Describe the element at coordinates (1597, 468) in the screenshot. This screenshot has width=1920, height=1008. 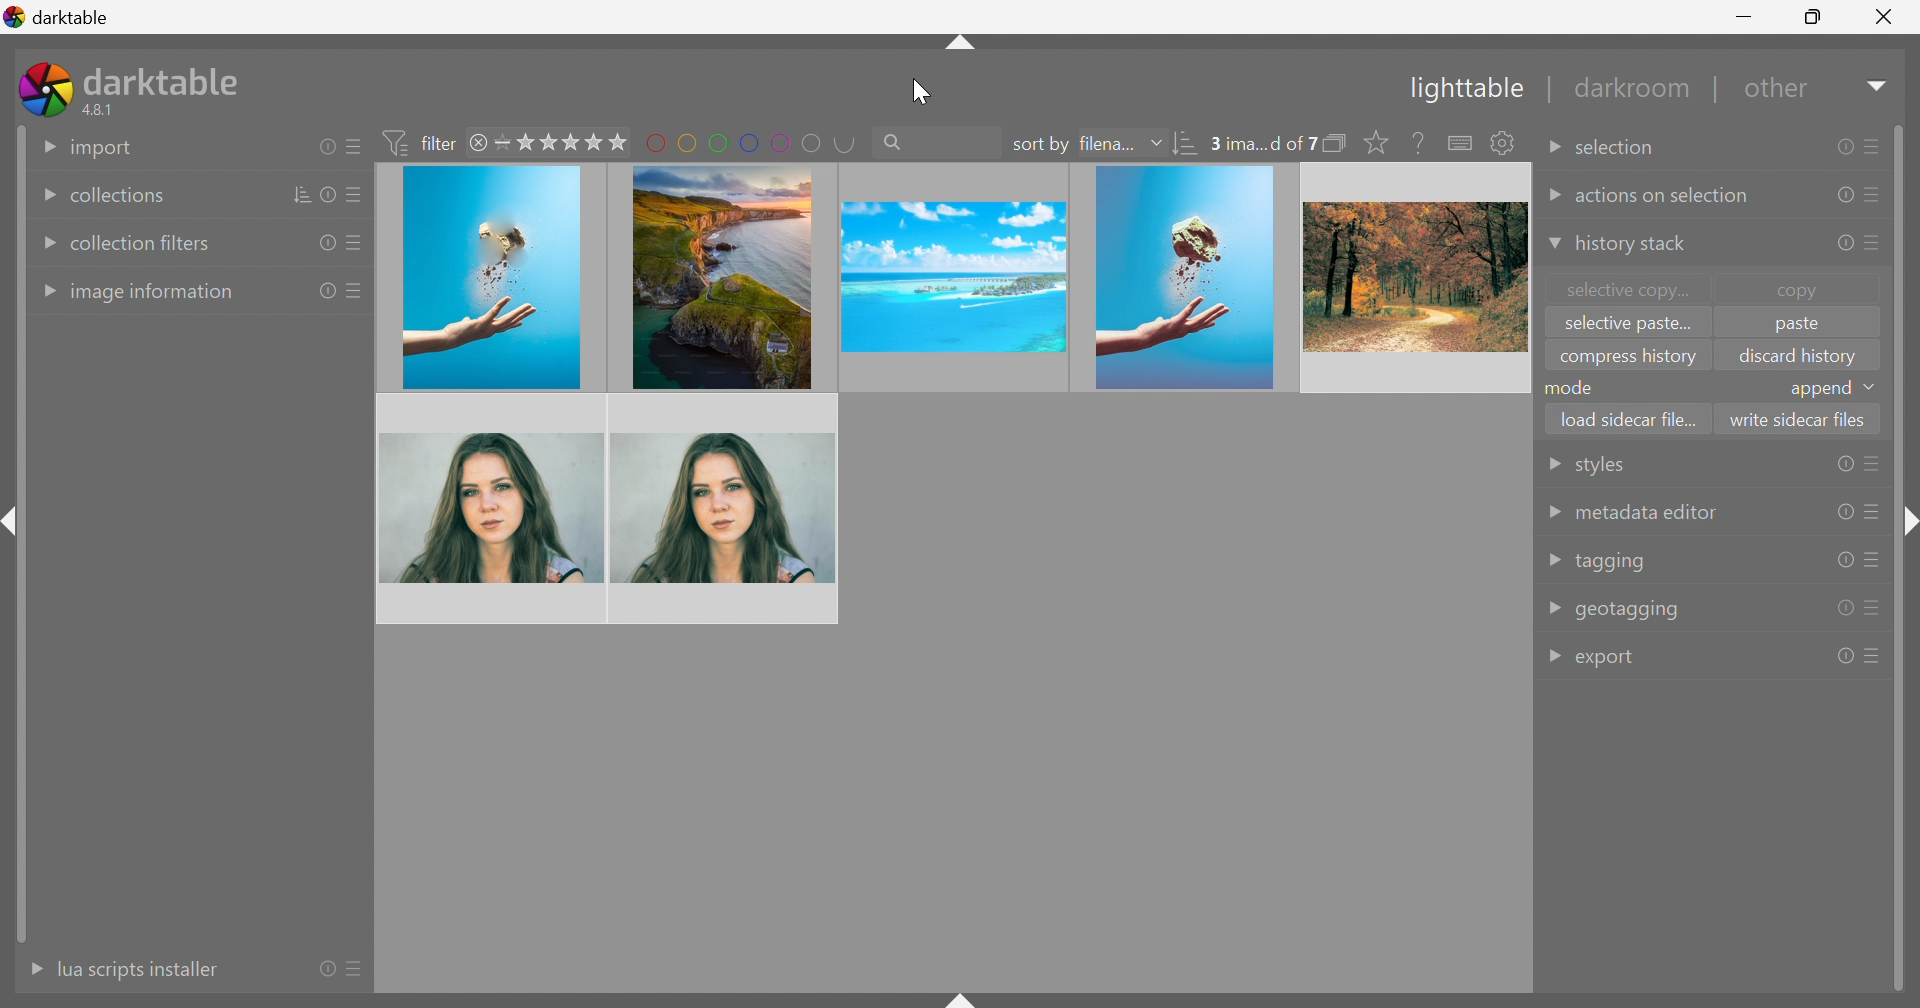
I see `styles` at that location.